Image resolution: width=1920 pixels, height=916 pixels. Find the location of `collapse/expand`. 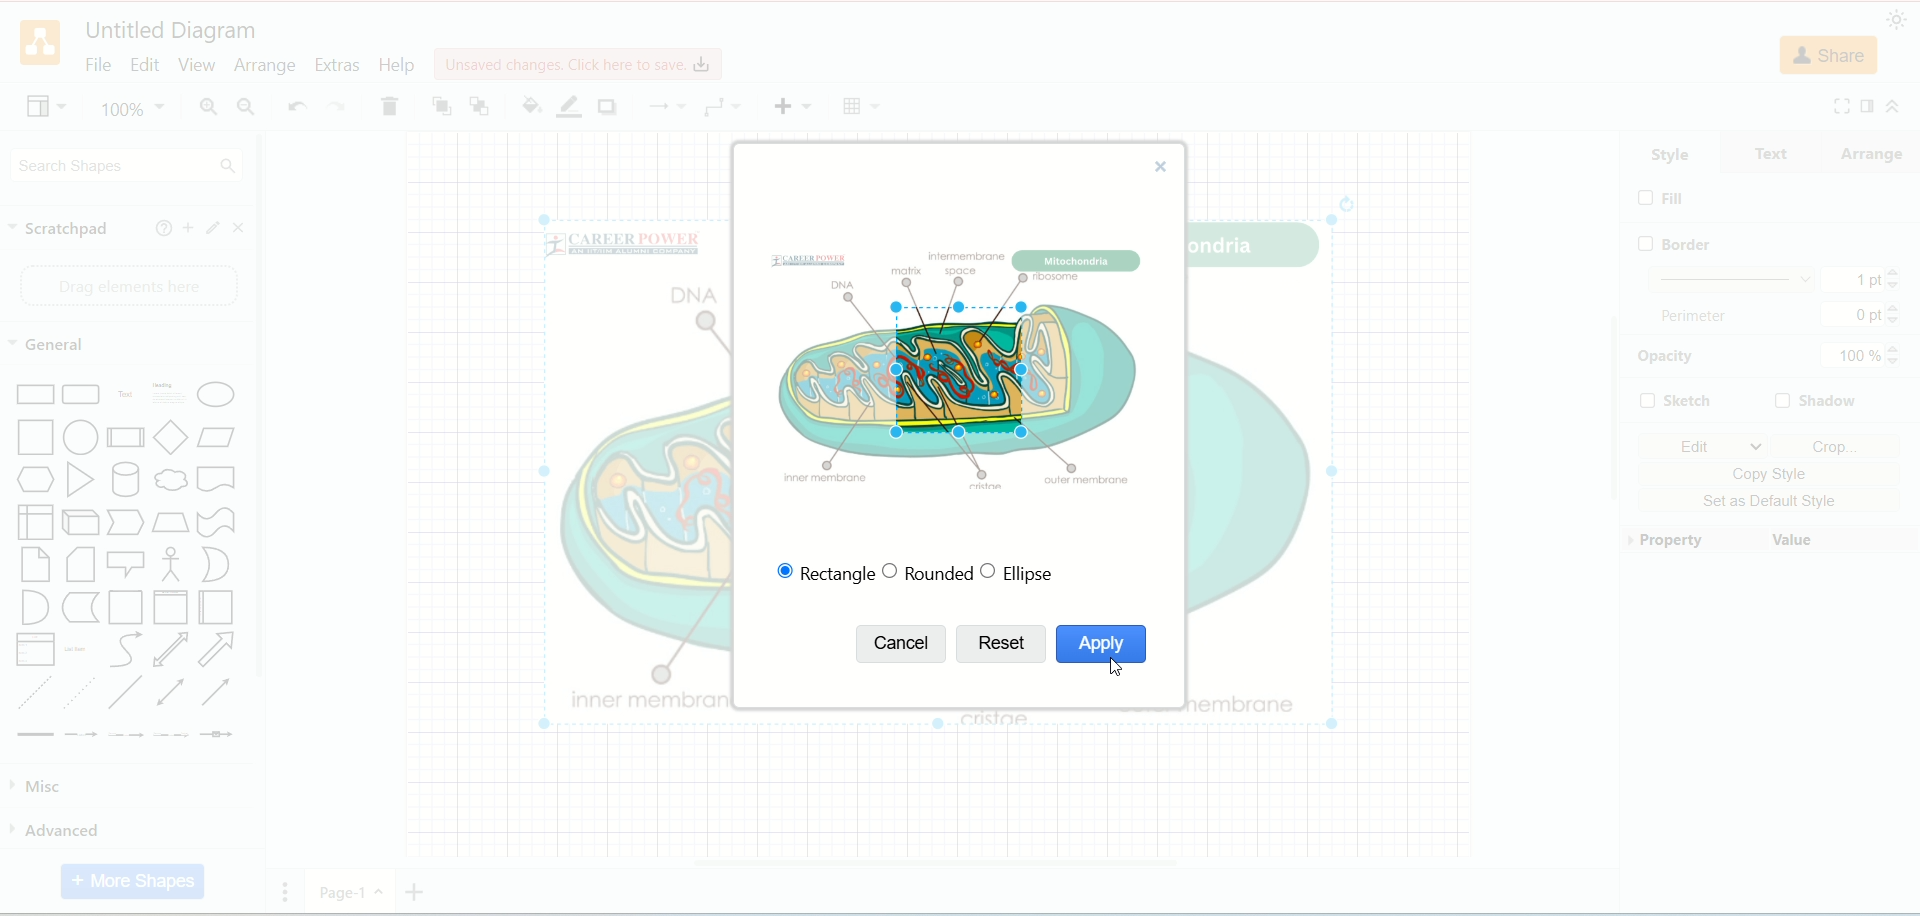

collapse/expand is located at coordinates (1893, 107).